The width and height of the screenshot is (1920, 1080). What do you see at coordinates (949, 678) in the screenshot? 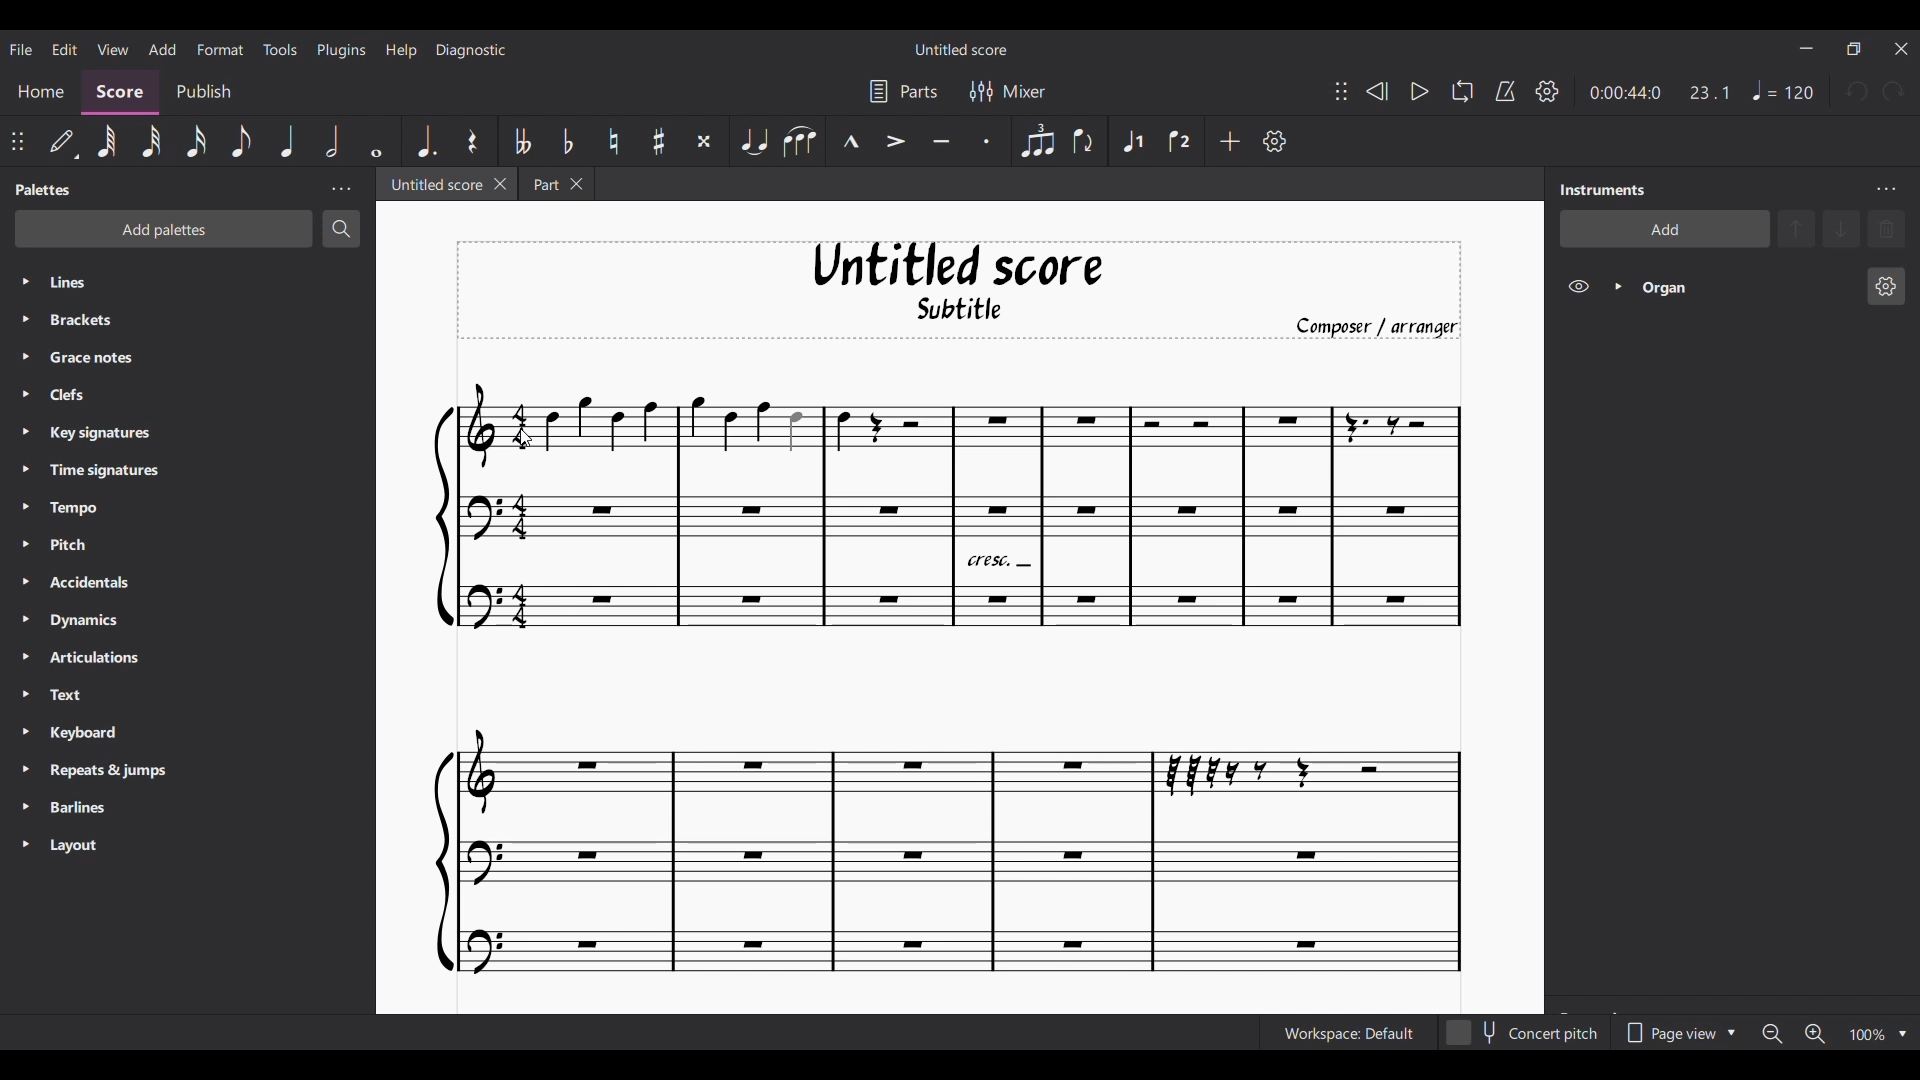
I see `Current score` at bounding box center [949, 678].